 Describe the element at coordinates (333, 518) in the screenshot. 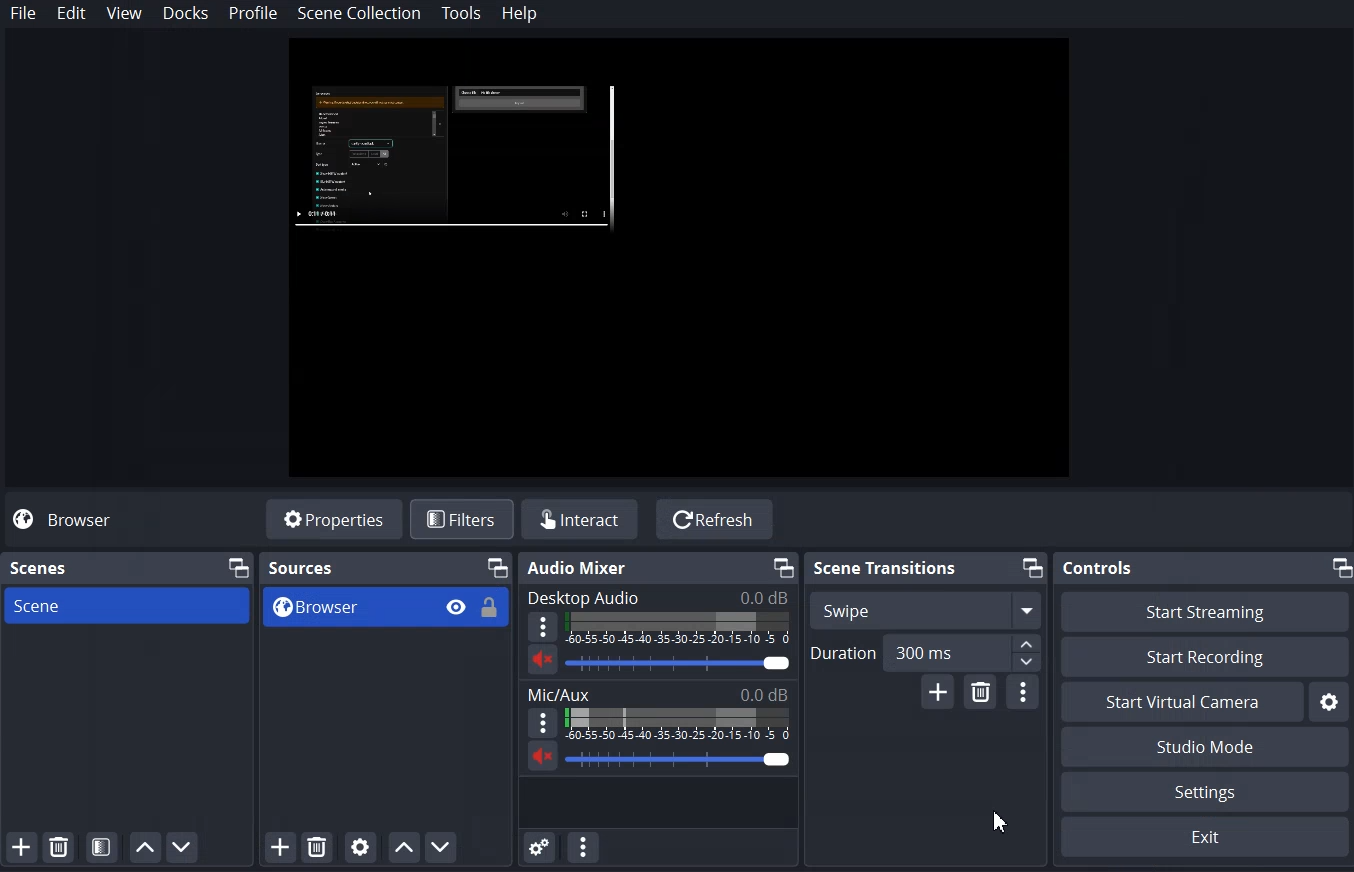

I see `Properties` at that location.